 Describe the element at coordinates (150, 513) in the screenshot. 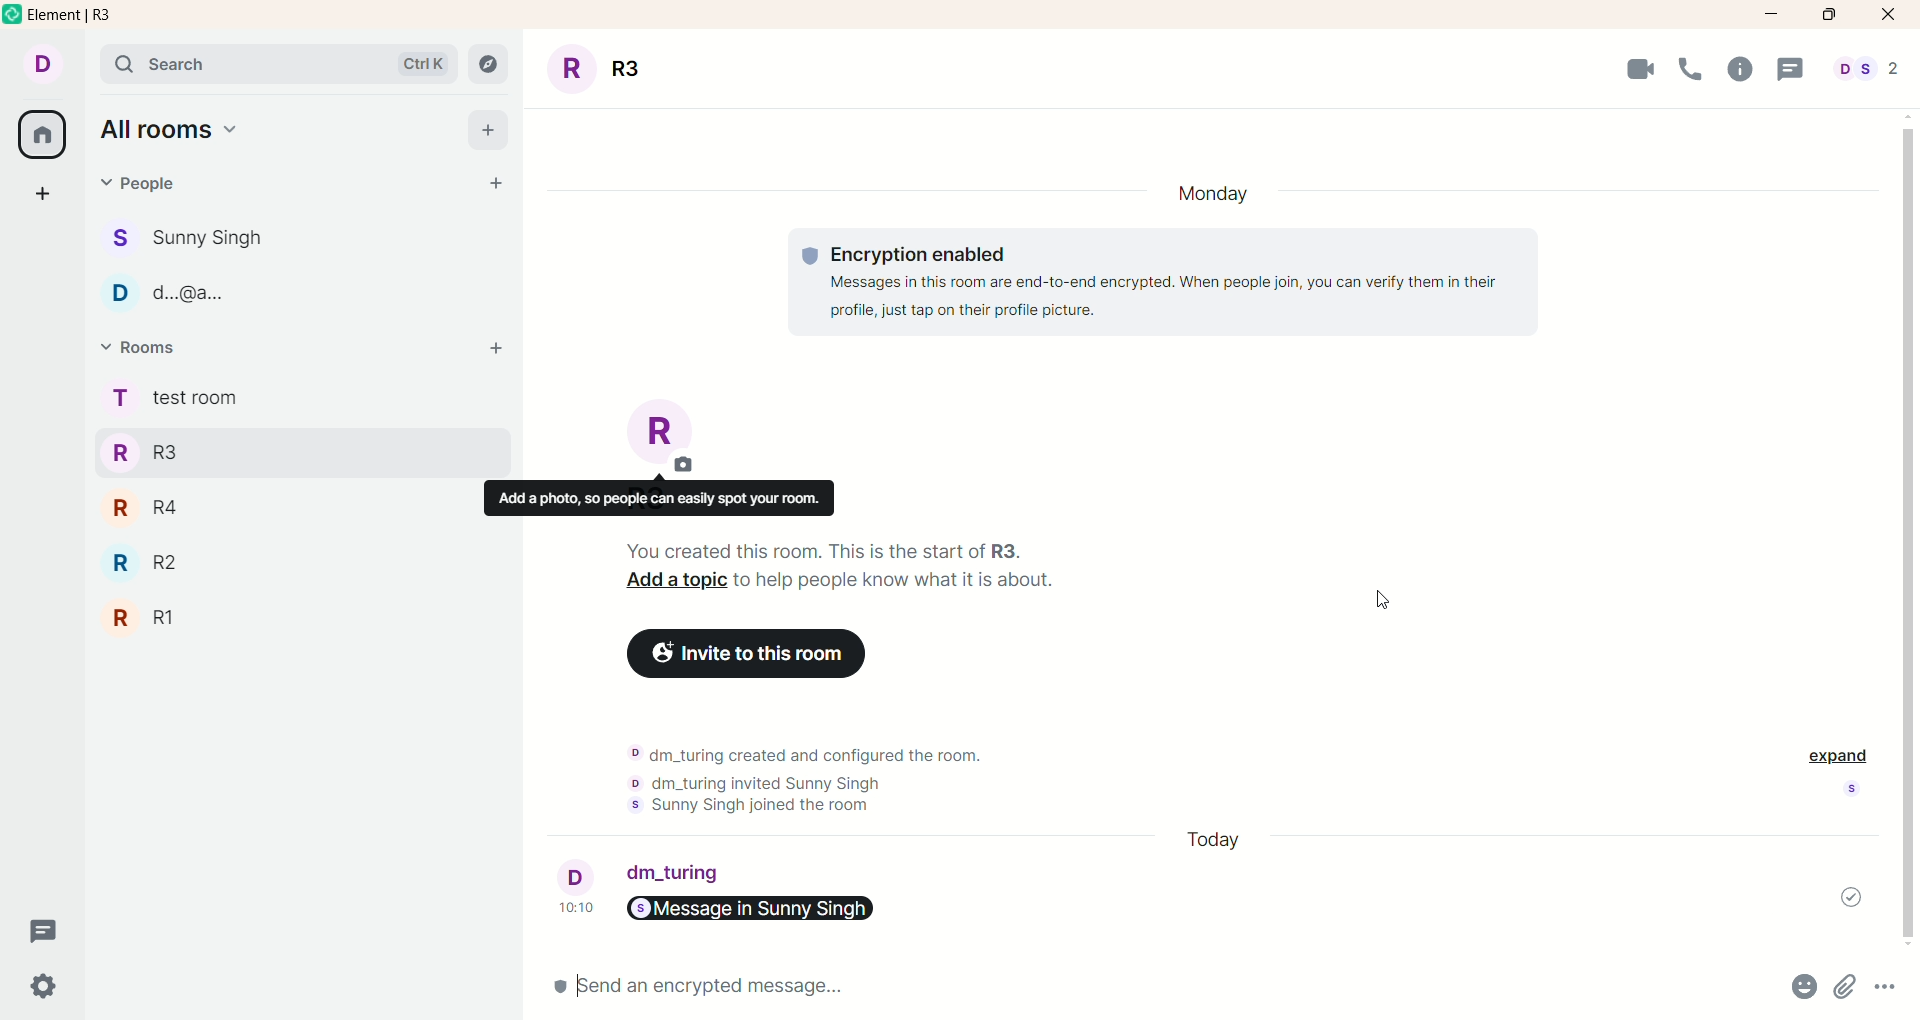

I see `R4` at that location.